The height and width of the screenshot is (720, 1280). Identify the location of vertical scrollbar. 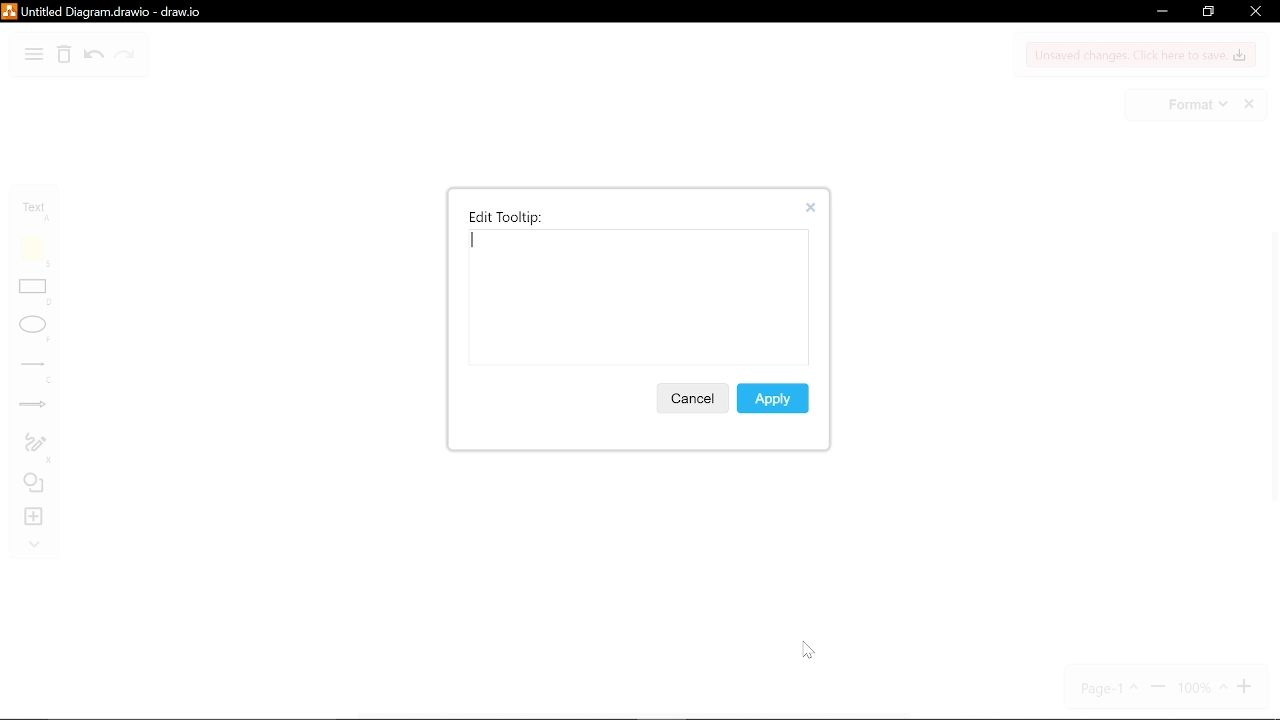
(1272, 371).